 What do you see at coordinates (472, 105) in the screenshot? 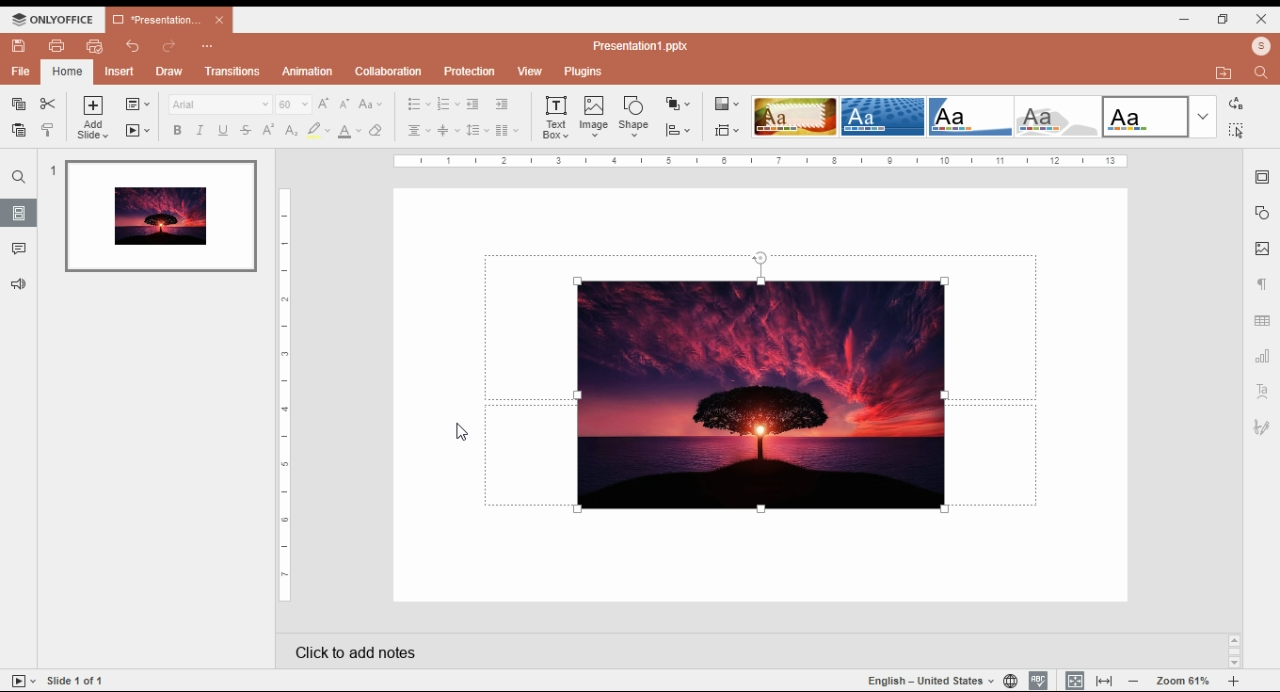
I see `increase indent` at bounding box center [472, 105].